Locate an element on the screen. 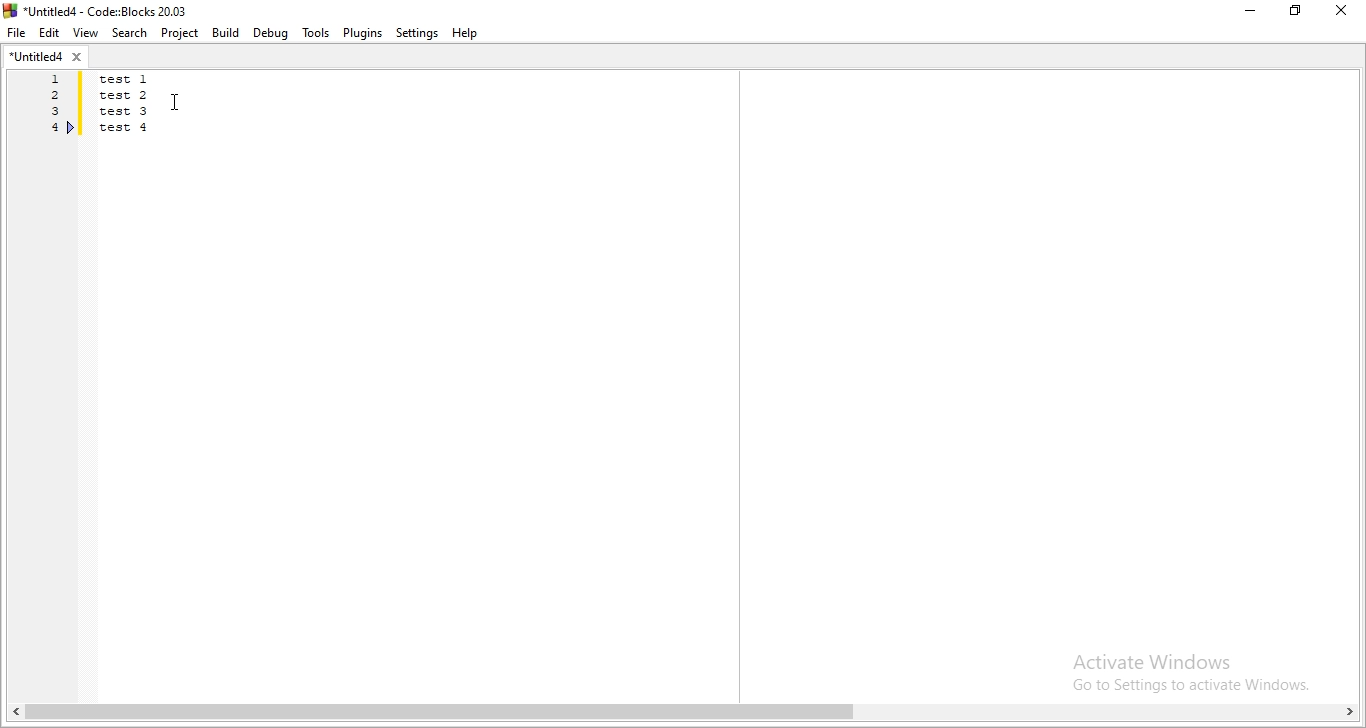 The image size is (1366, 728). test 1 is located at coordinates (137, 79).